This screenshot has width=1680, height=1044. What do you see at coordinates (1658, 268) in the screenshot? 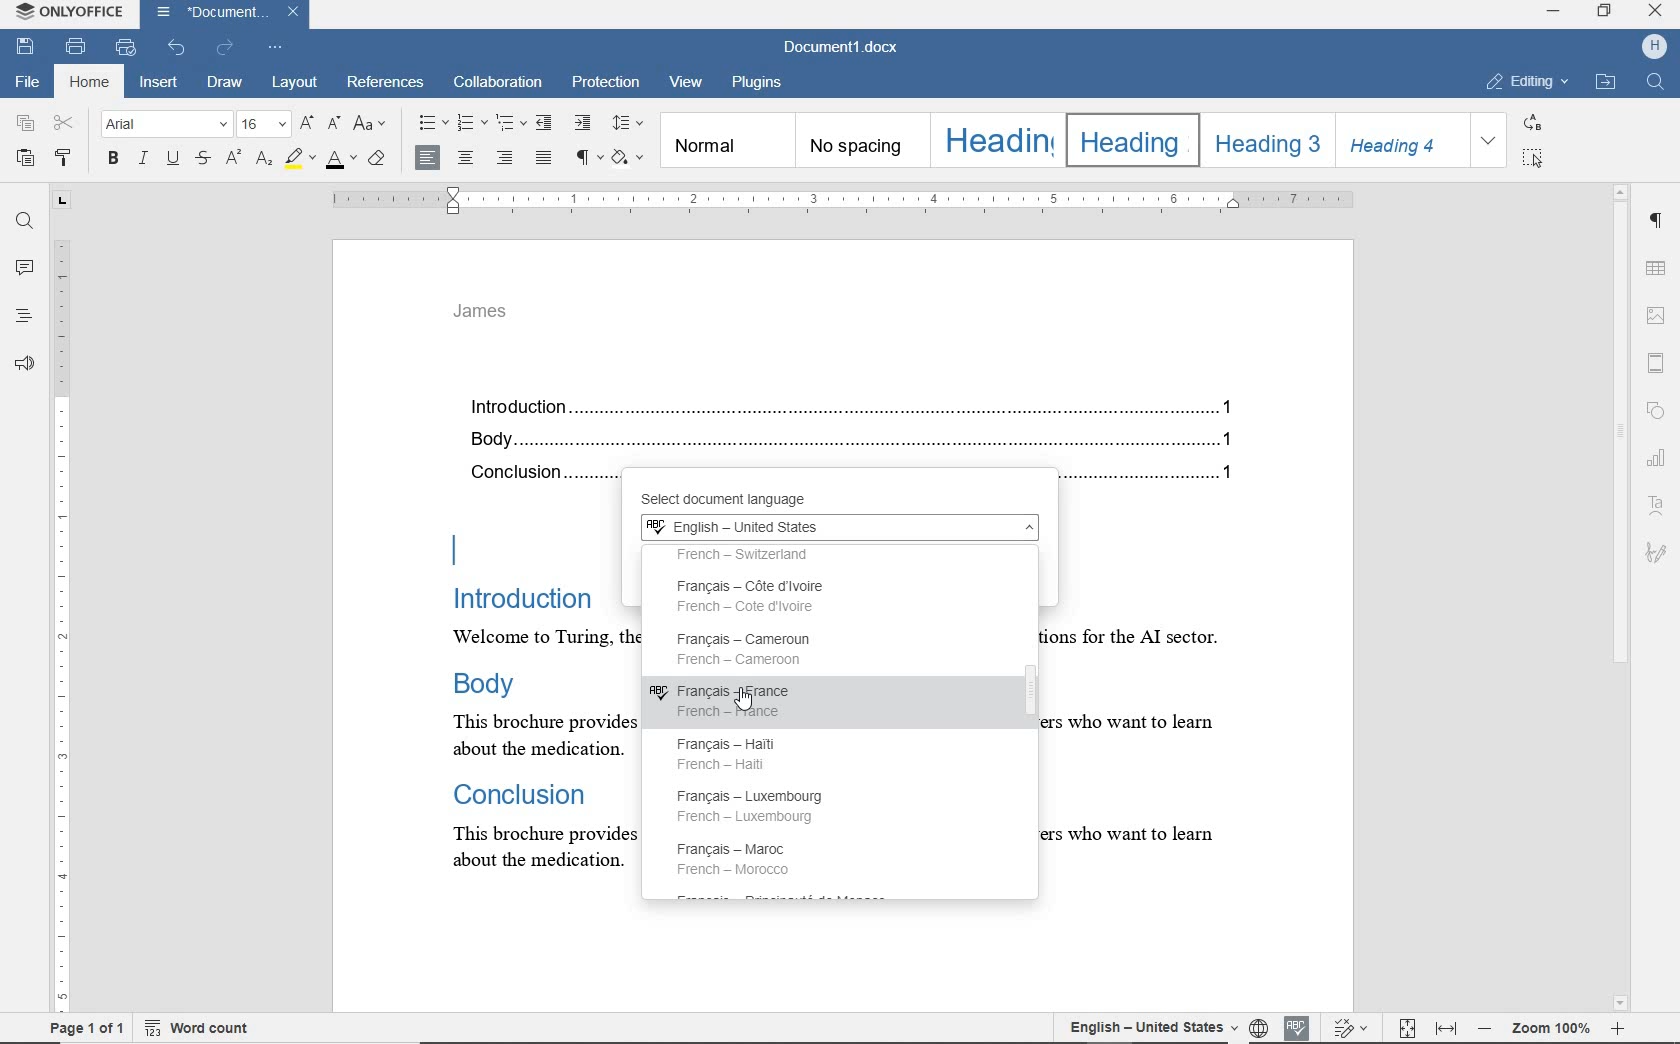
I see `table` at bounding box center [1658, 268].